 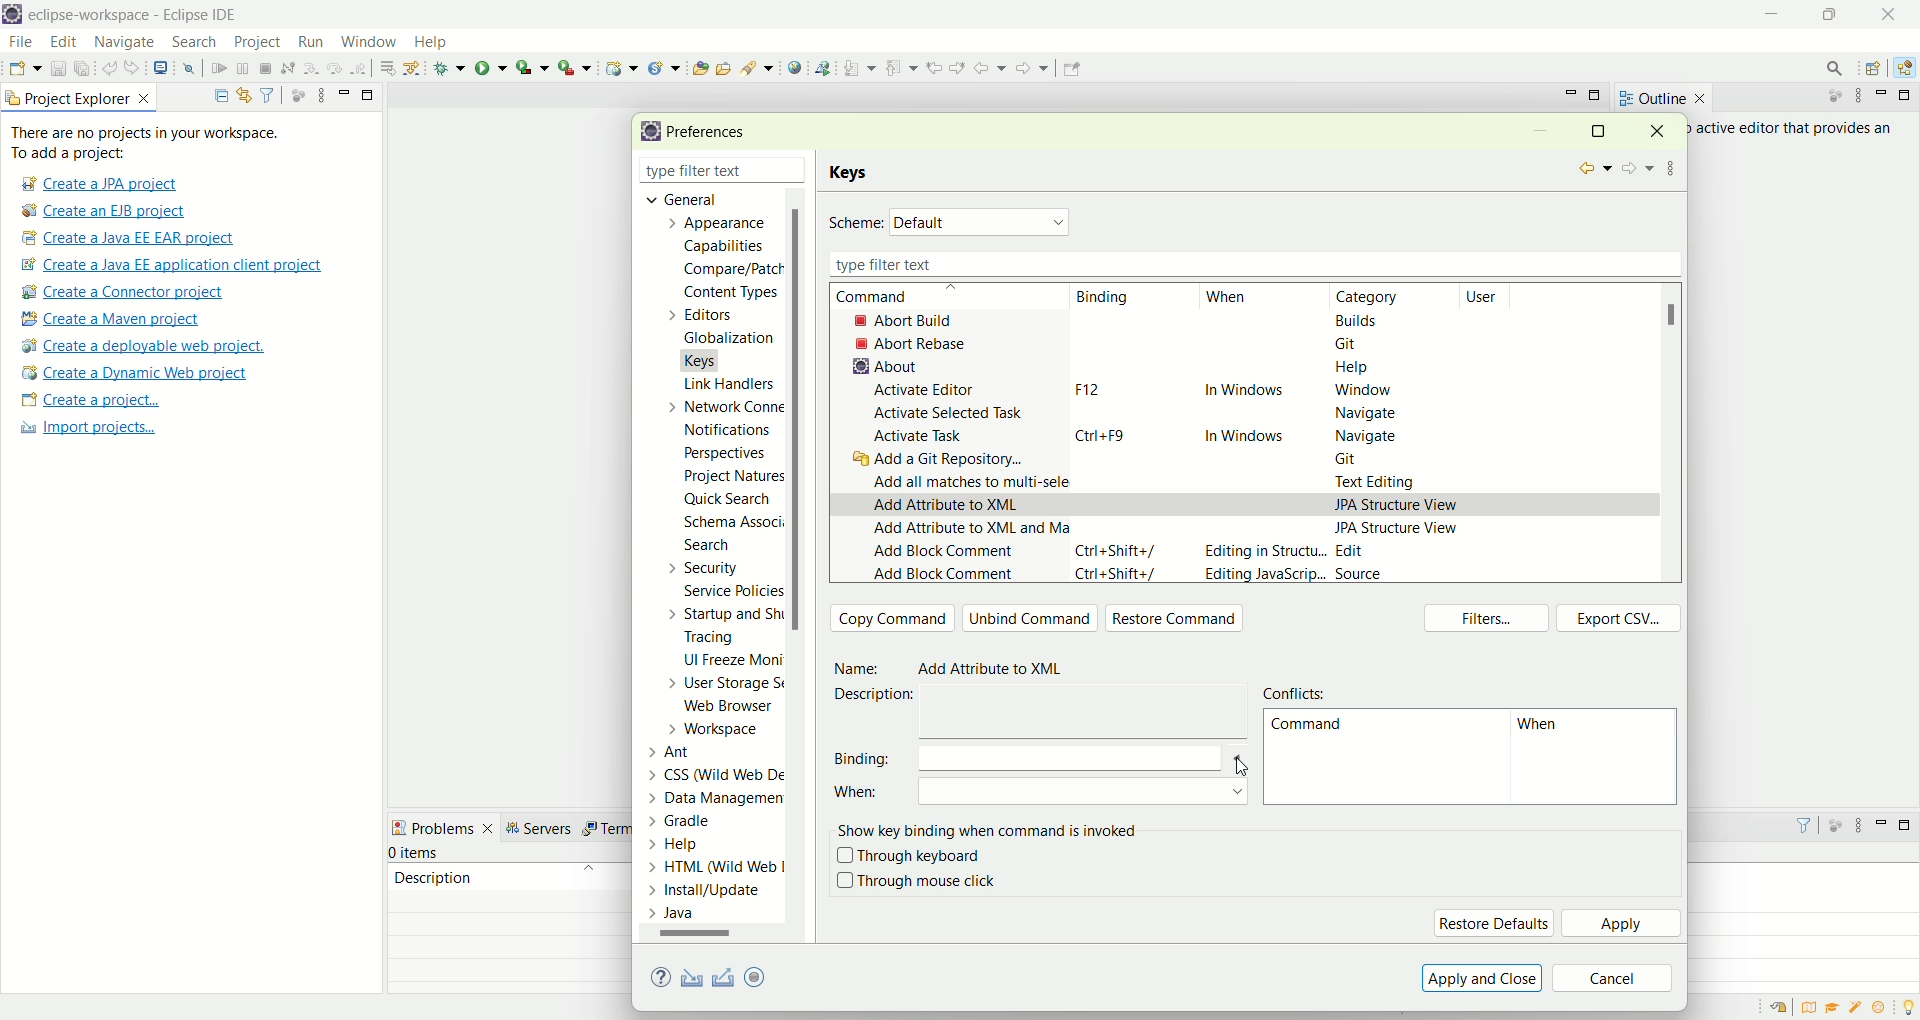 I want to click on collapse all, so click(x=216, y=96).